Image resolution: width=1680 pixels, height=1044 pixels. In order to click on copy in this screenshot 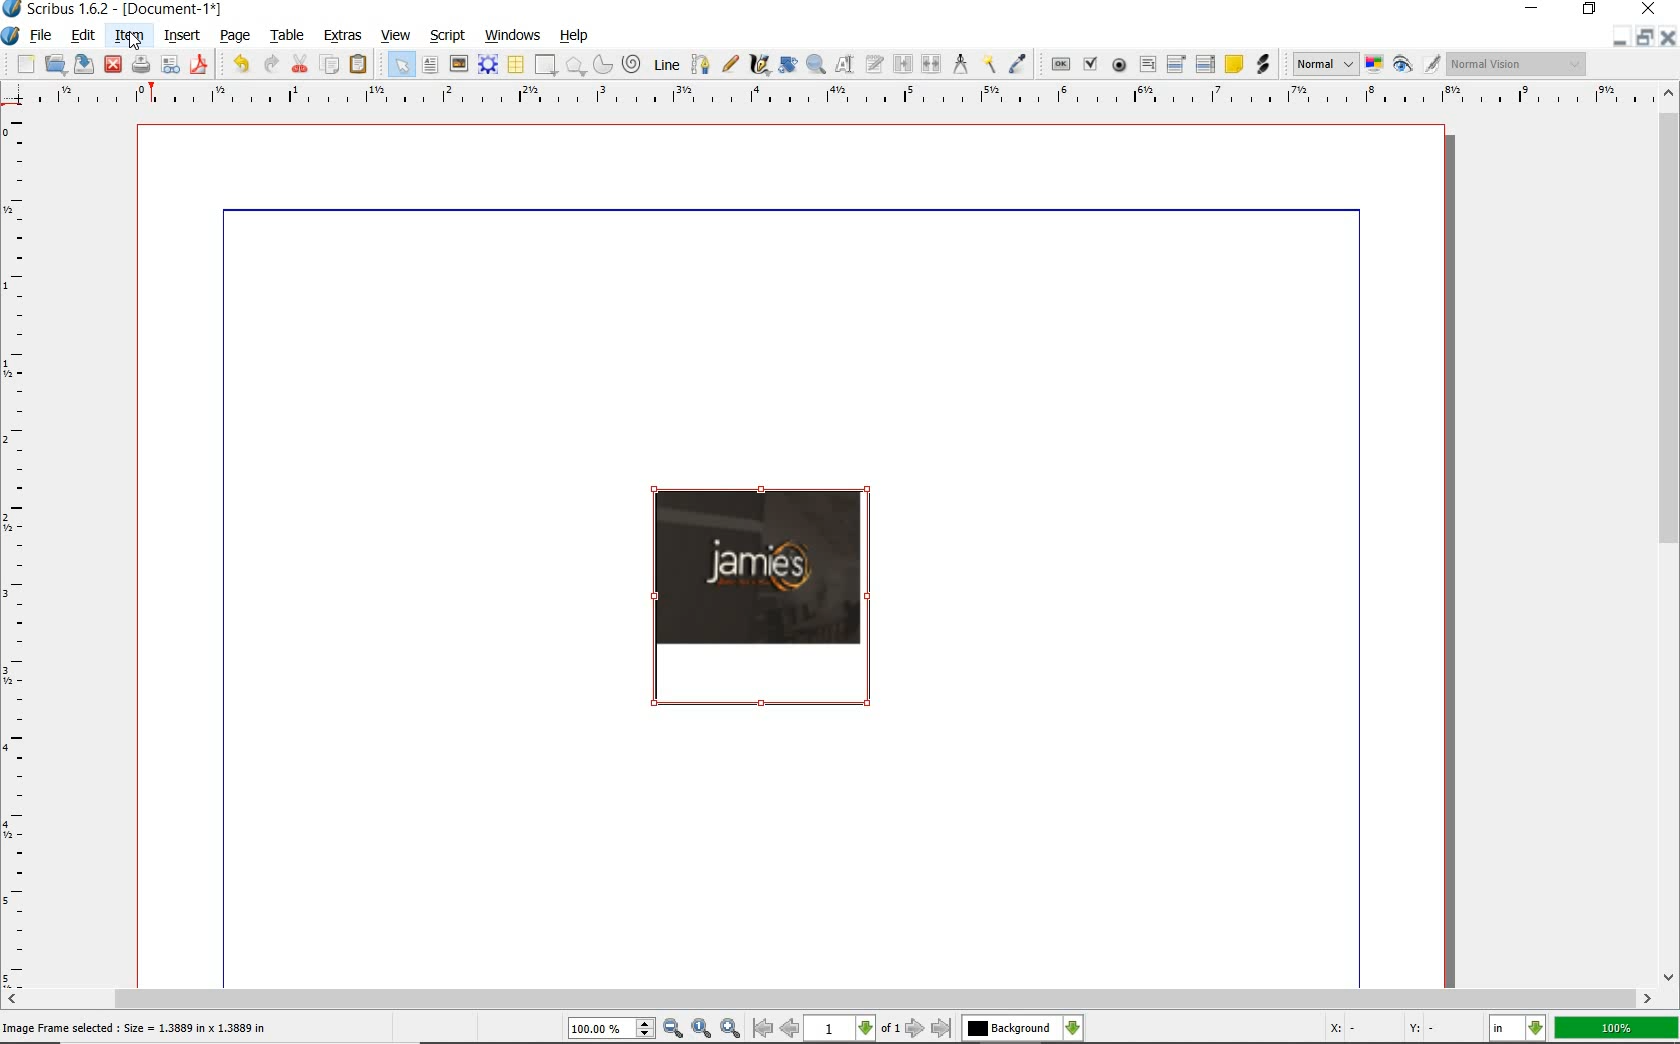, I will do `click(333, 66)`.